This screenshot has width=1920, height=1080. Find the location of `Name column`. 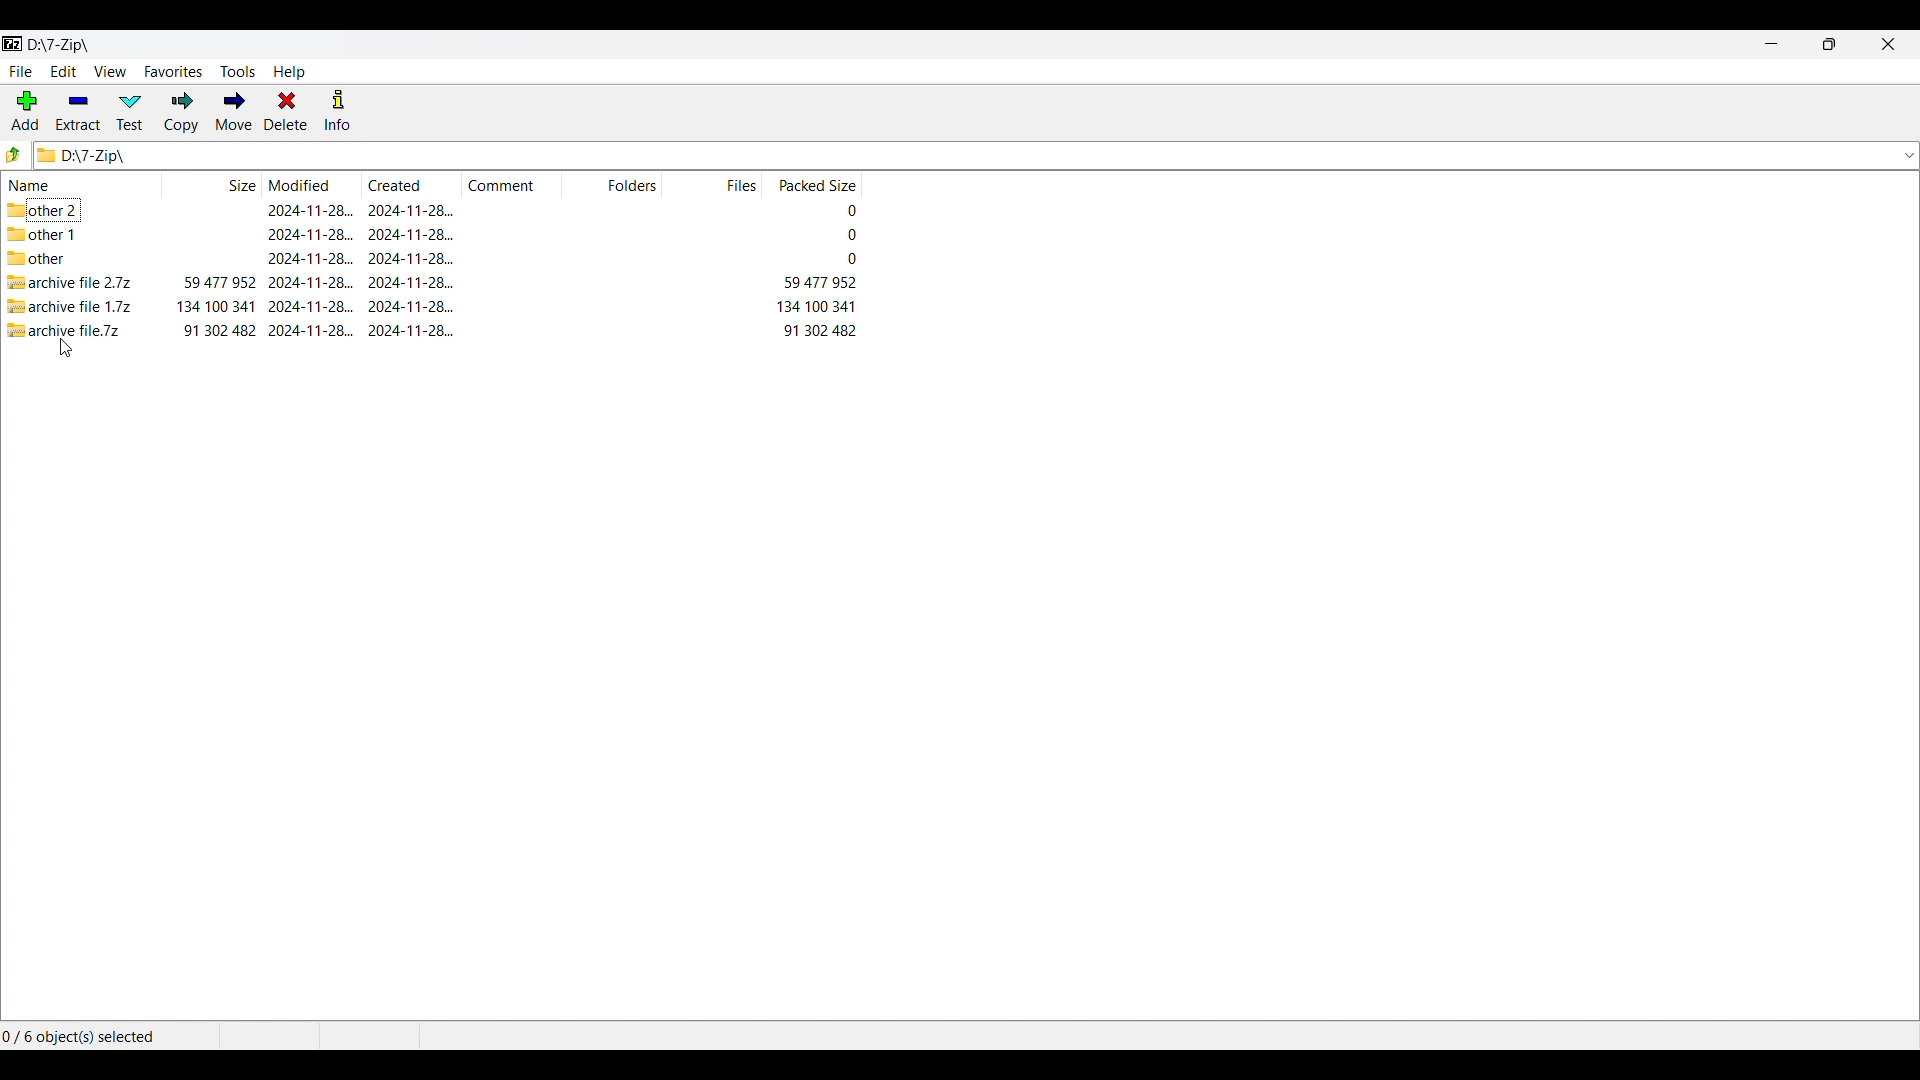

Name column is located at coordinates (83, 184).